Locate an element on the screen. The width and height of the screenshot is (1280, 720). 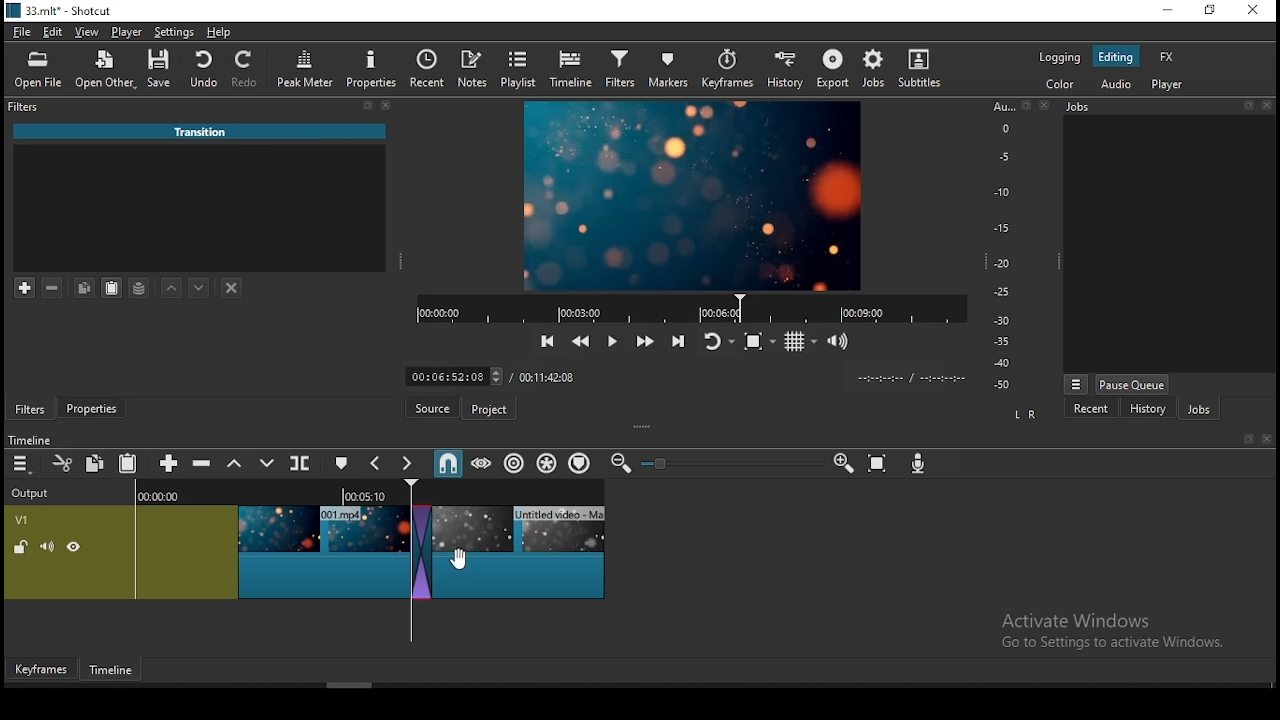
video preview is located at coordinates (695, 197).